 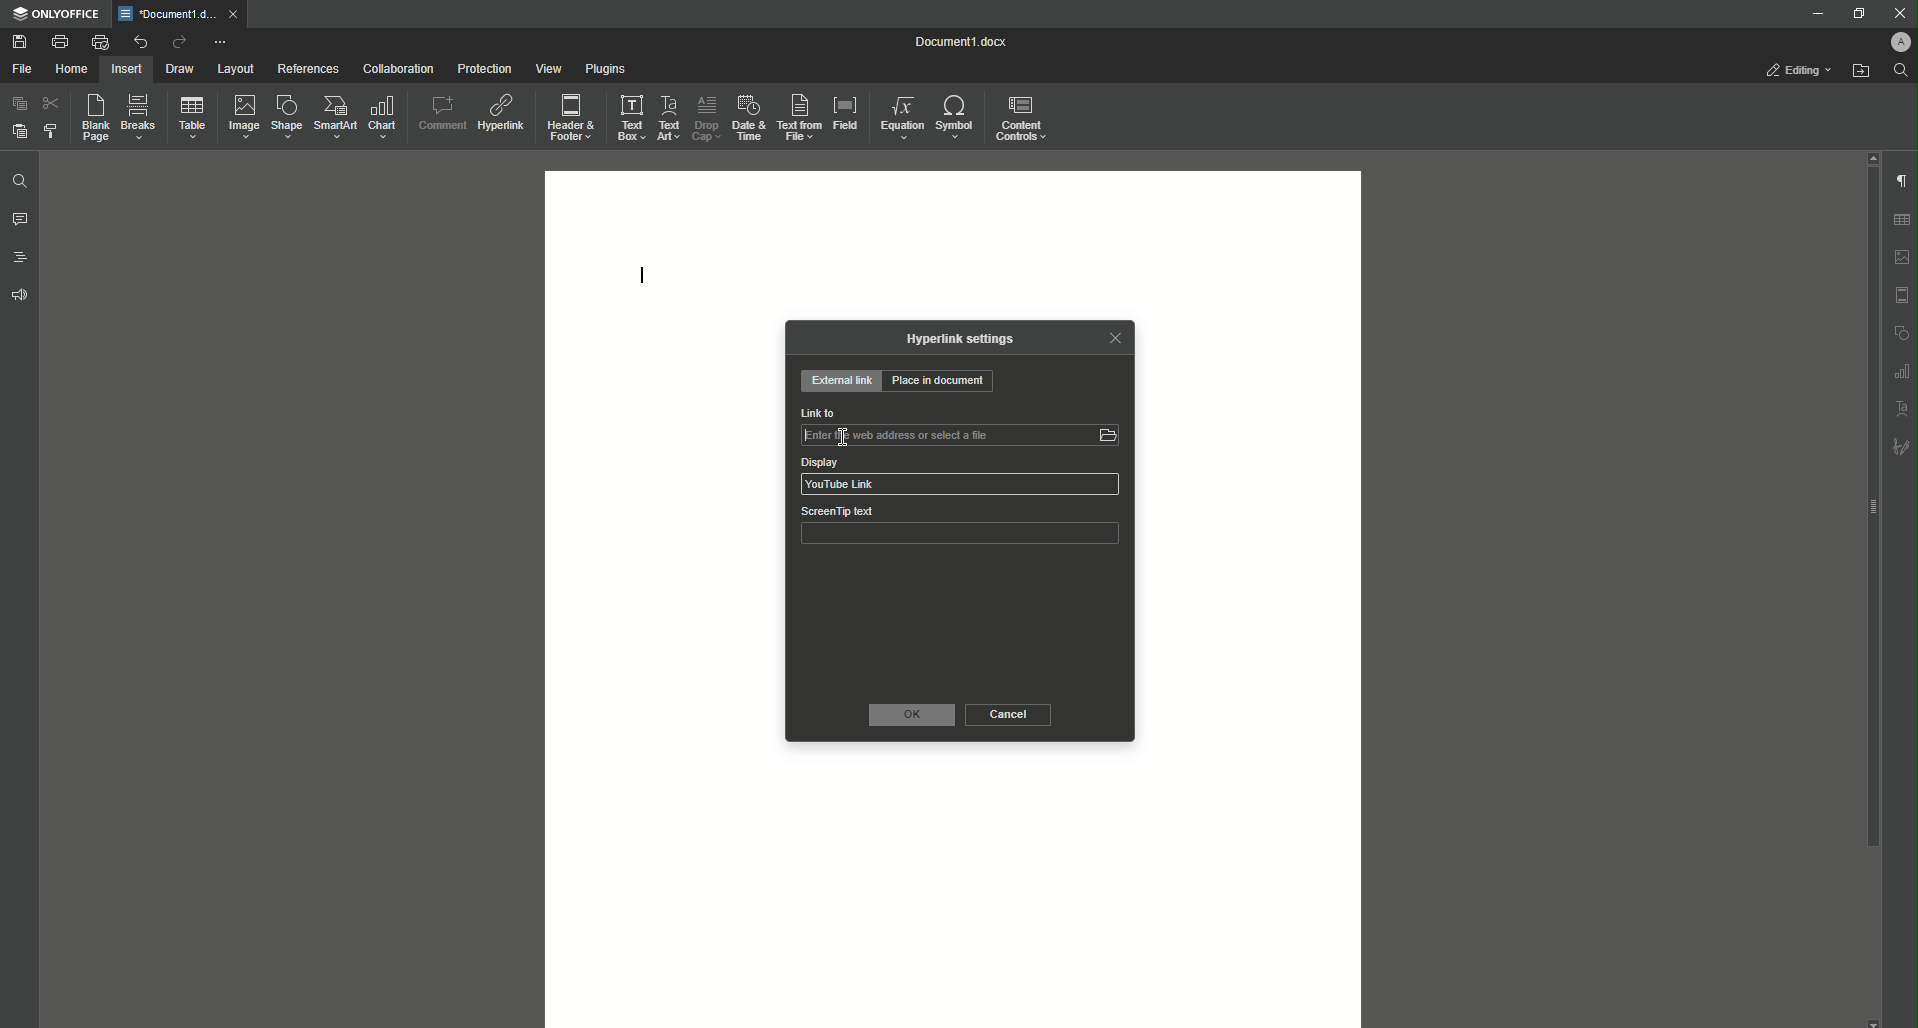 I want to click on Headings, so click(x=20, y=258).